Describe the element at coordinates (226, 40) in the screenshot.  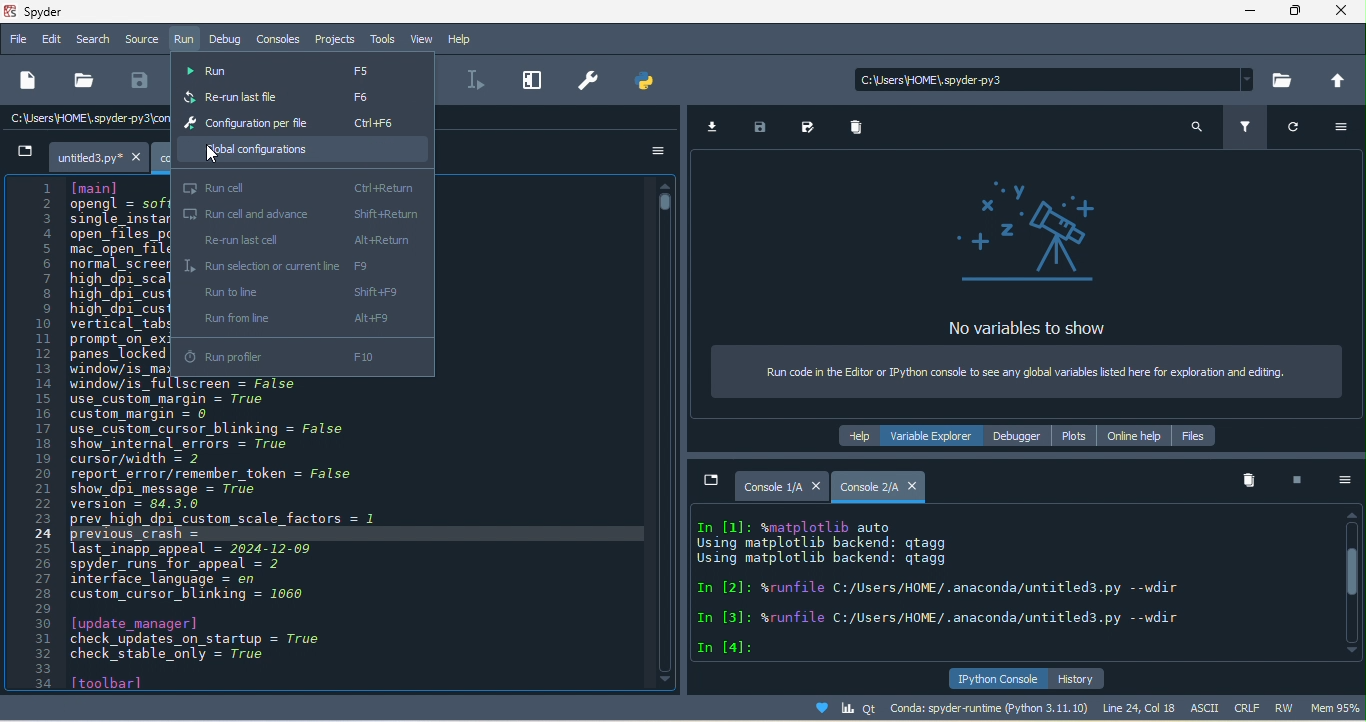
I see `debug` at that location.